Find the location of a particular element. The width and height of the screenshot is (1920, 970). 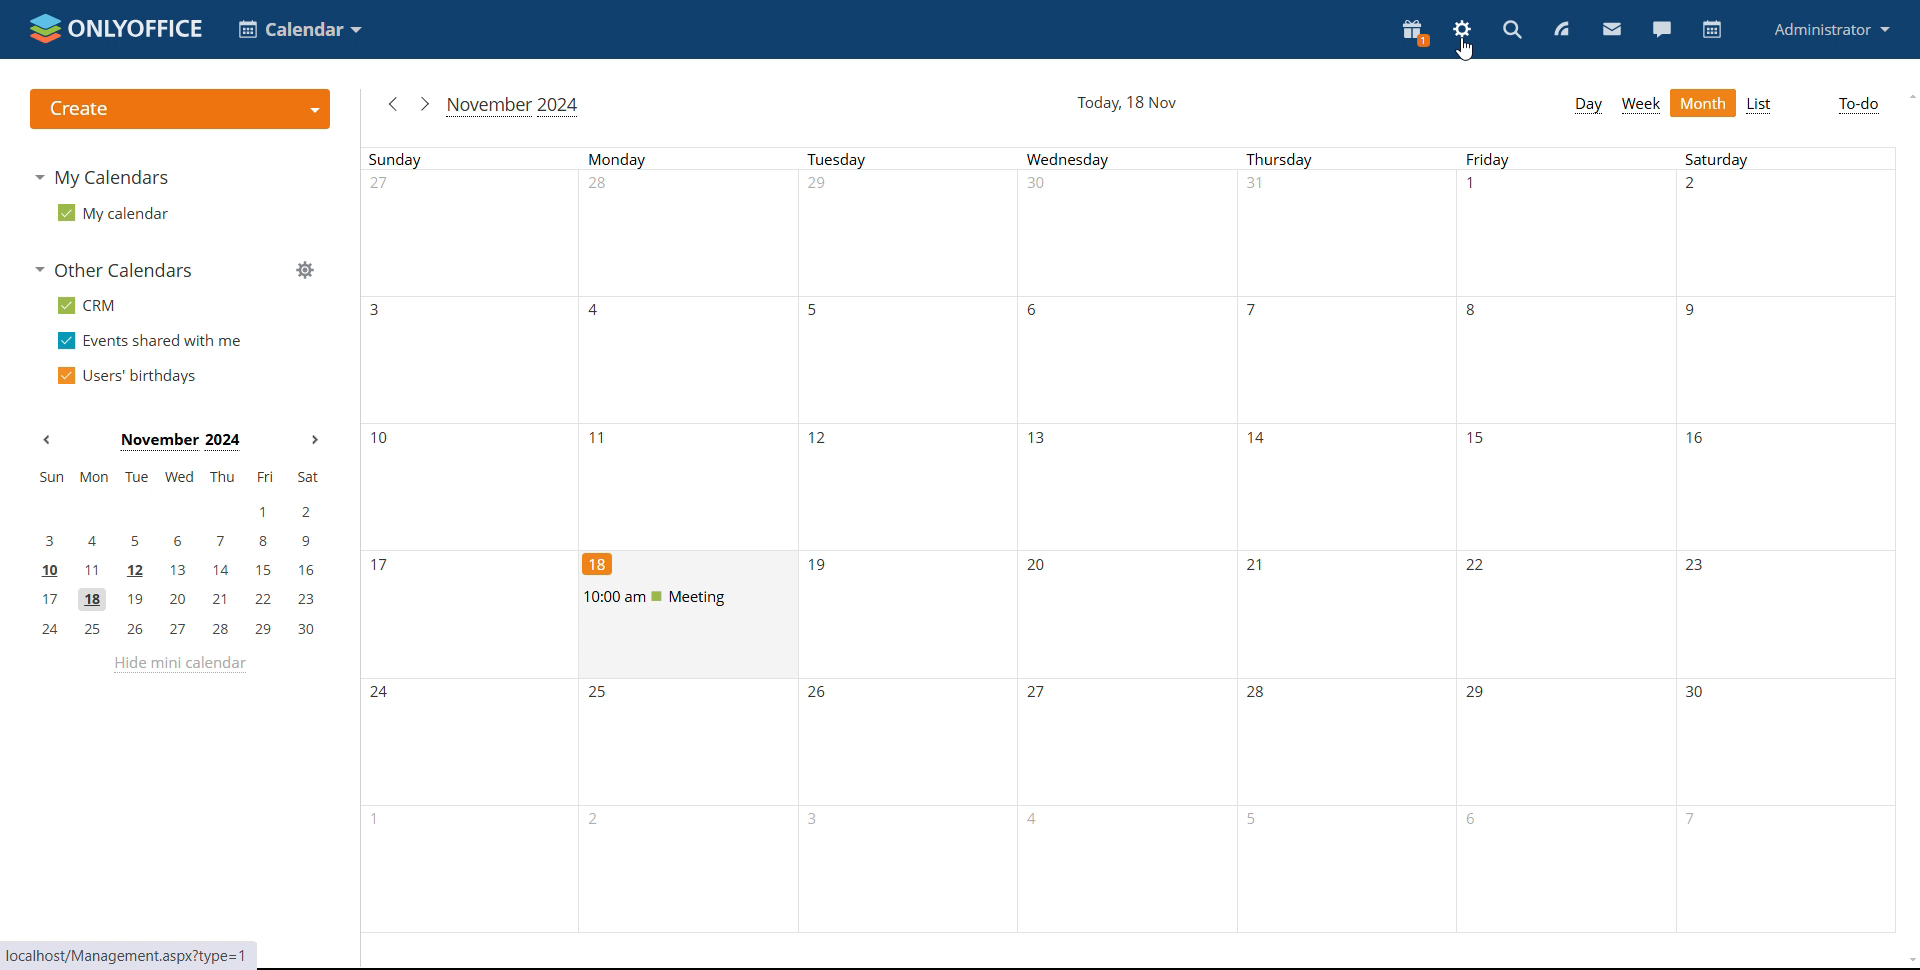

previous month is located at coordinates (47, 441).